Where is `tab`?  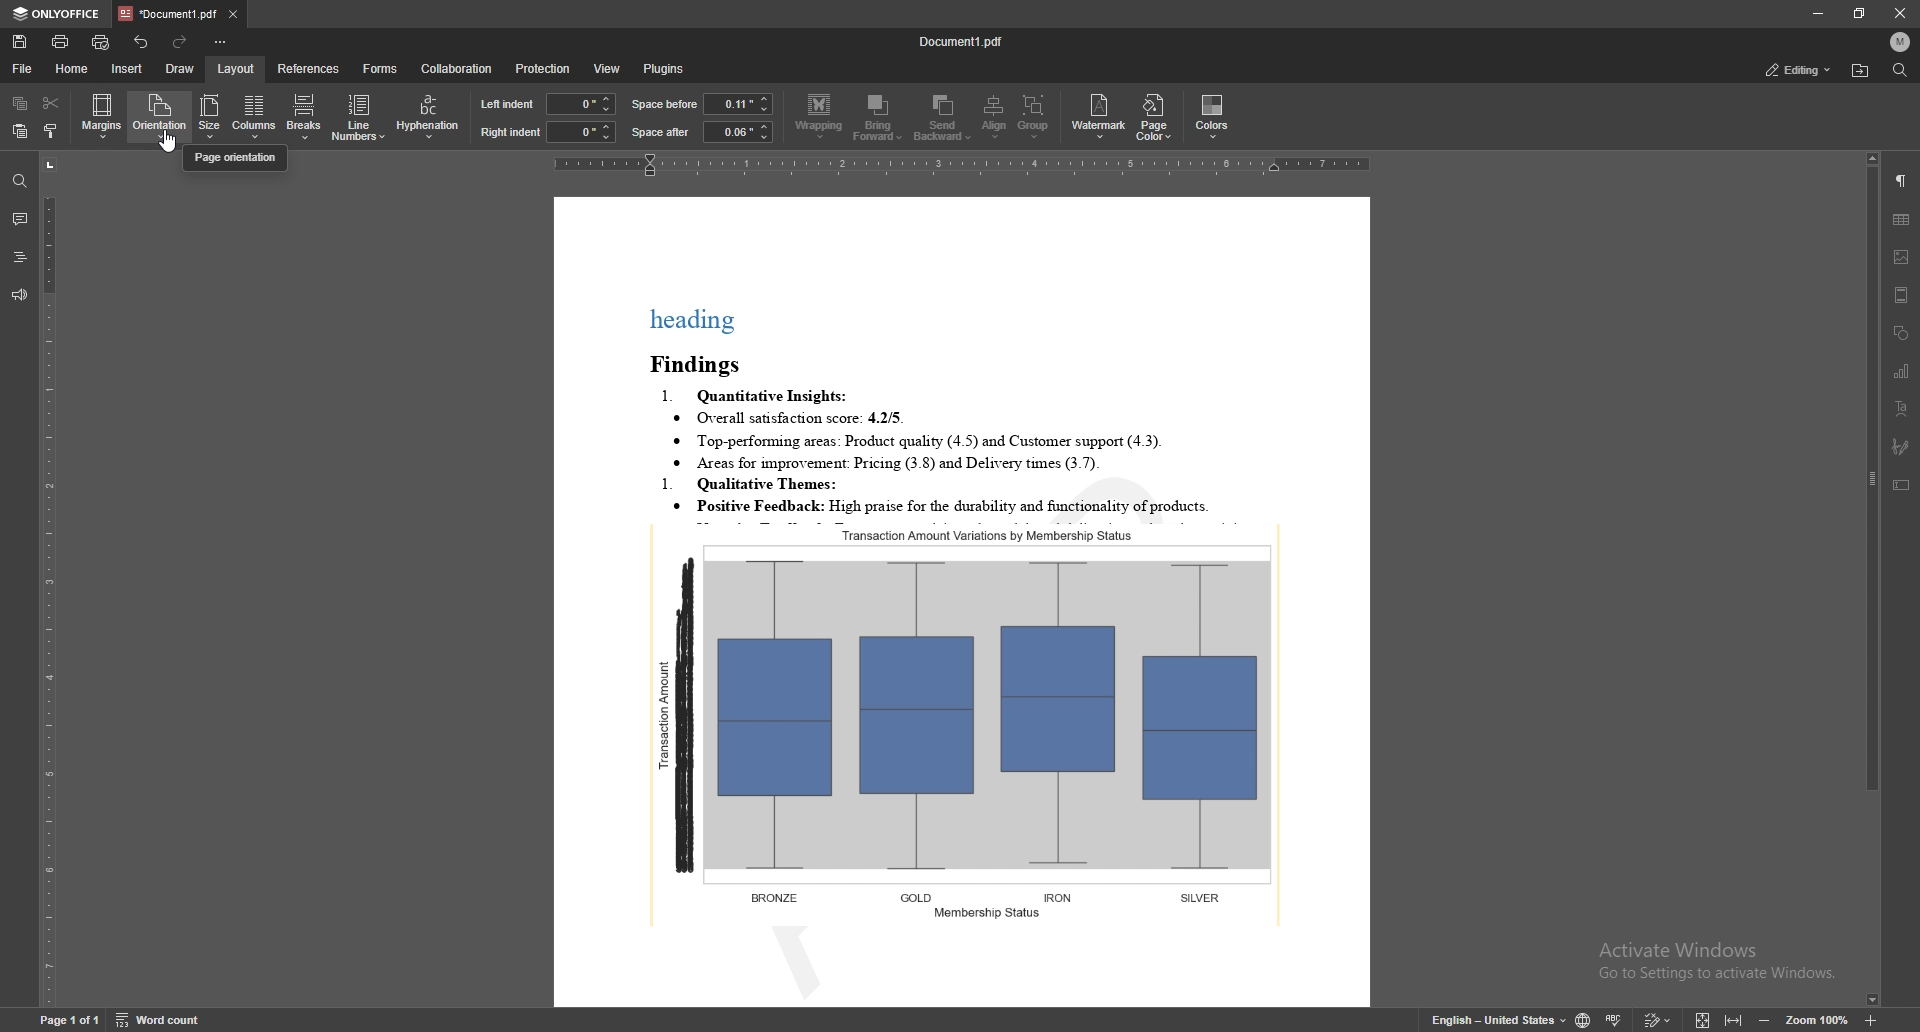
tab is located at coordinates (169, 12).